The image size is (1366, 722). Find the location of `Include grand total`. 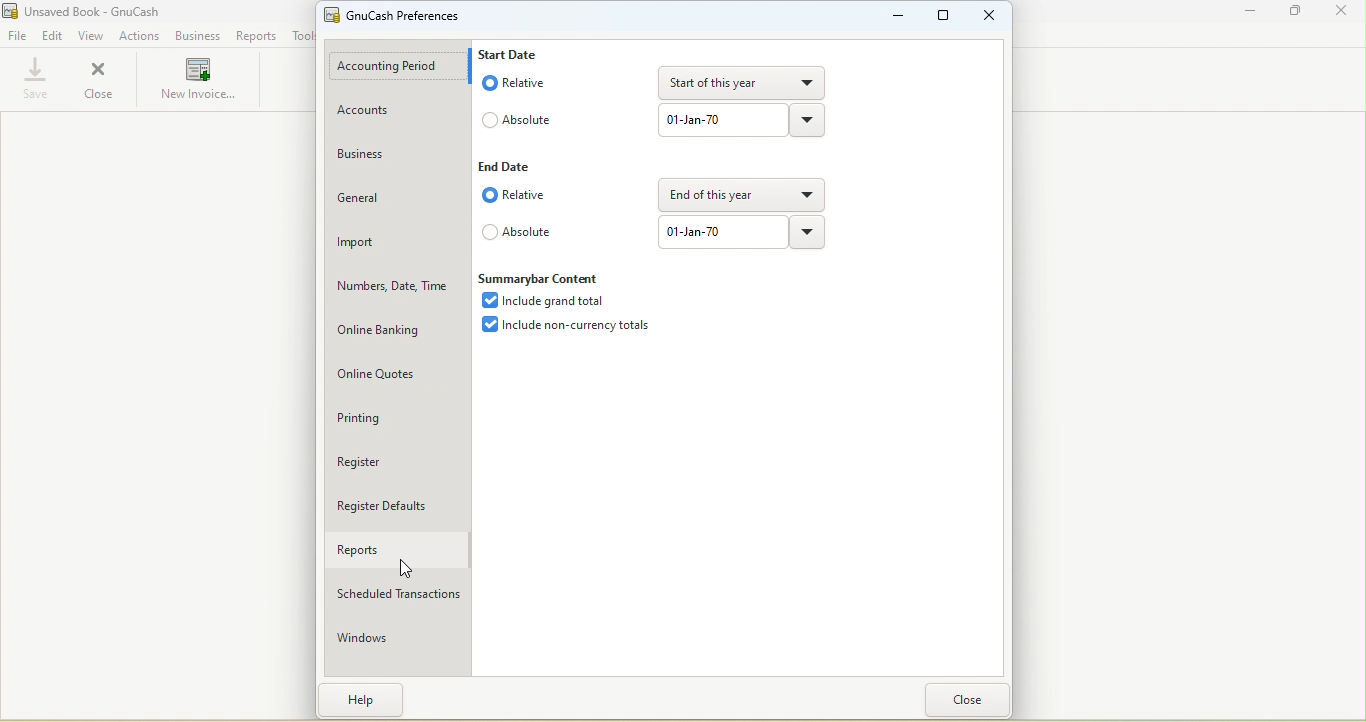

Include grand total is located at coordinates (555, 300).